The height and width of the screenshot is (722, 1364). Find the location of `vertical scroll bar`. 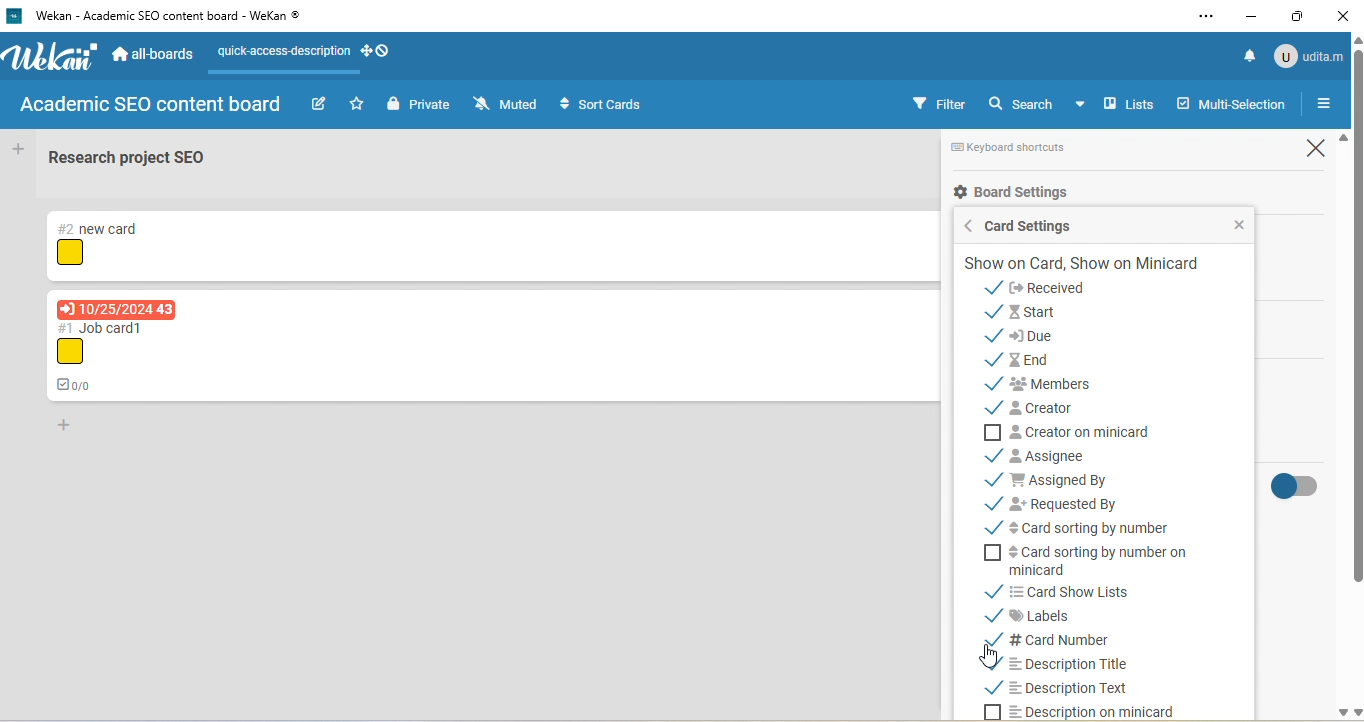

vertical scroll bar is located at coordinates (1355, 322).